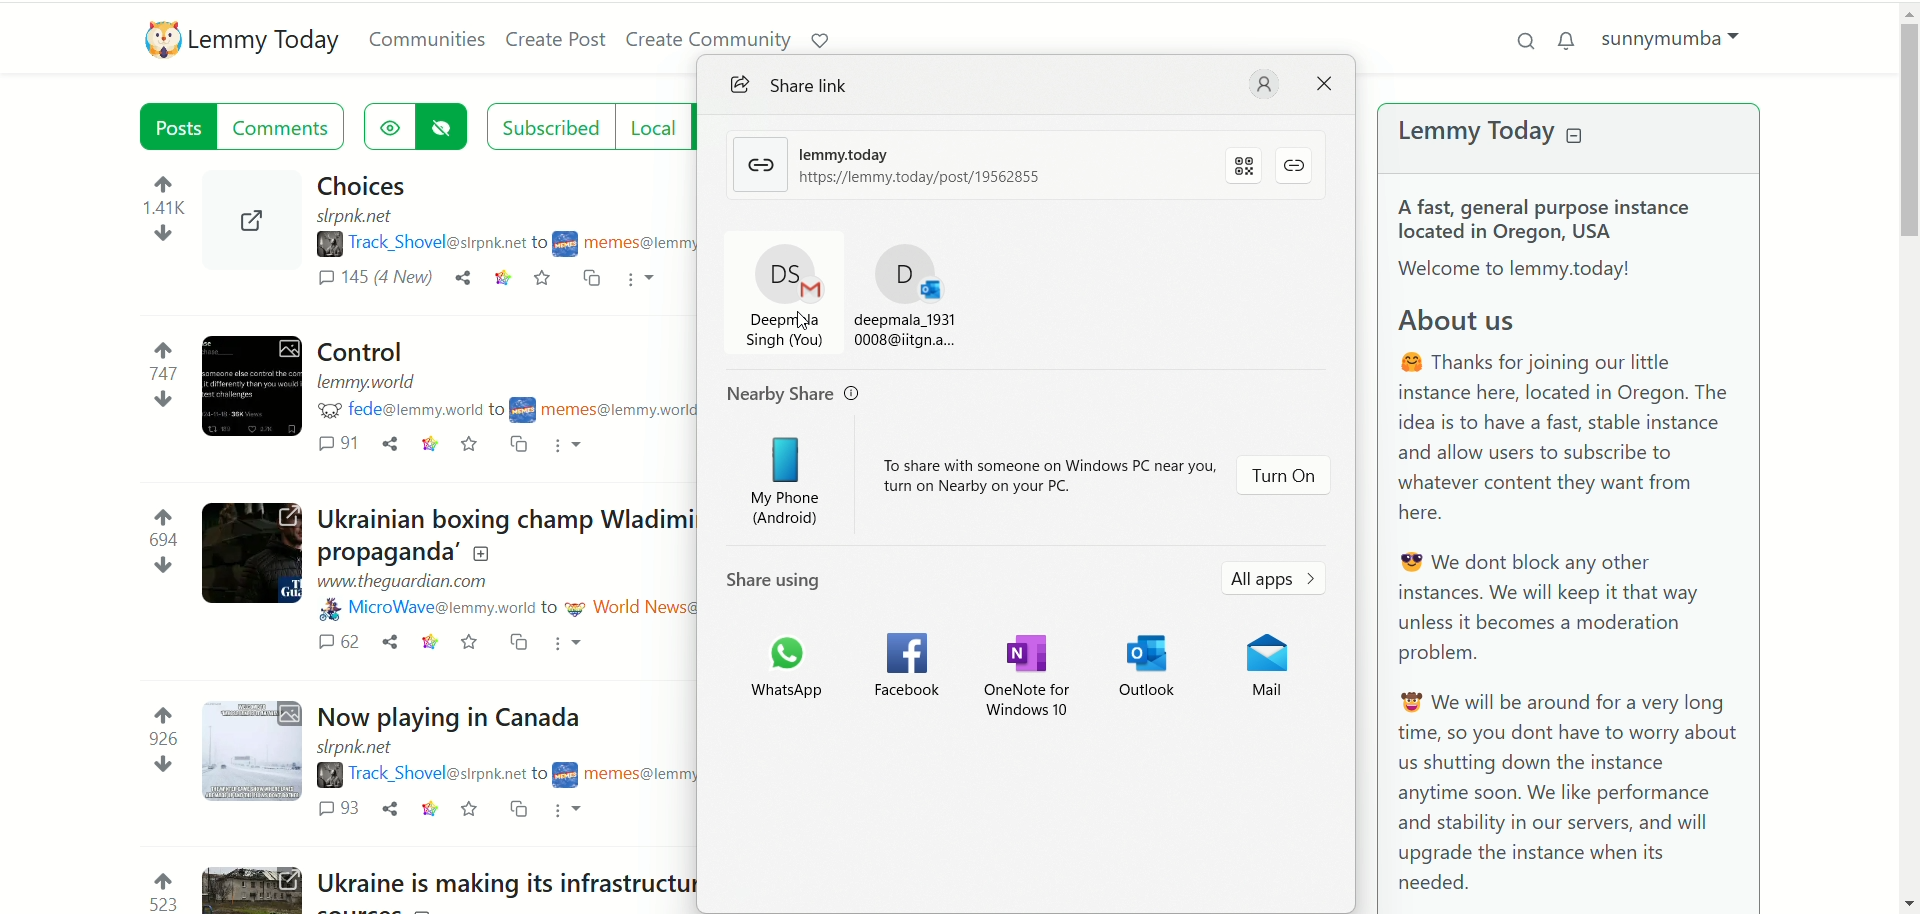 The image size is (1920, 914). I want to click on cross post, so click(589, 281).